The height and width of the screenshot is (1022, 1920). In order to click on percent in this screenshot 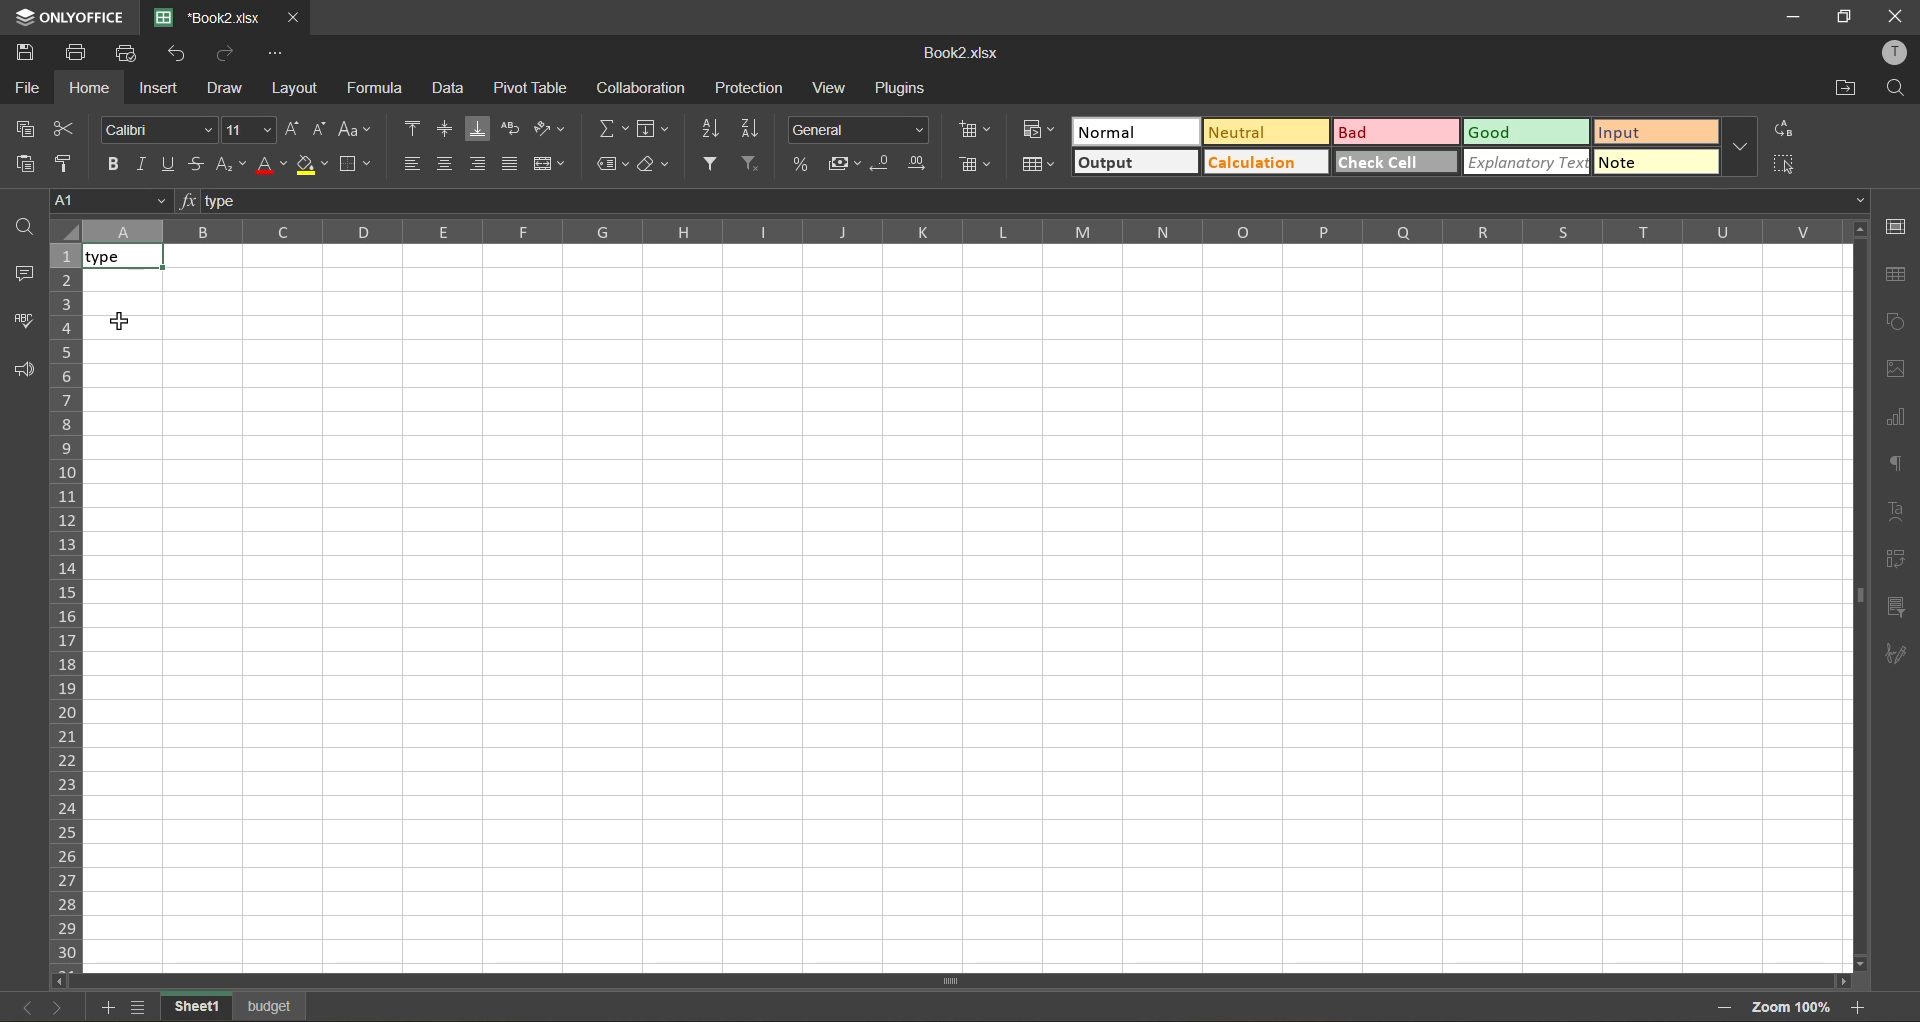, I will do `click(802, 165)`.